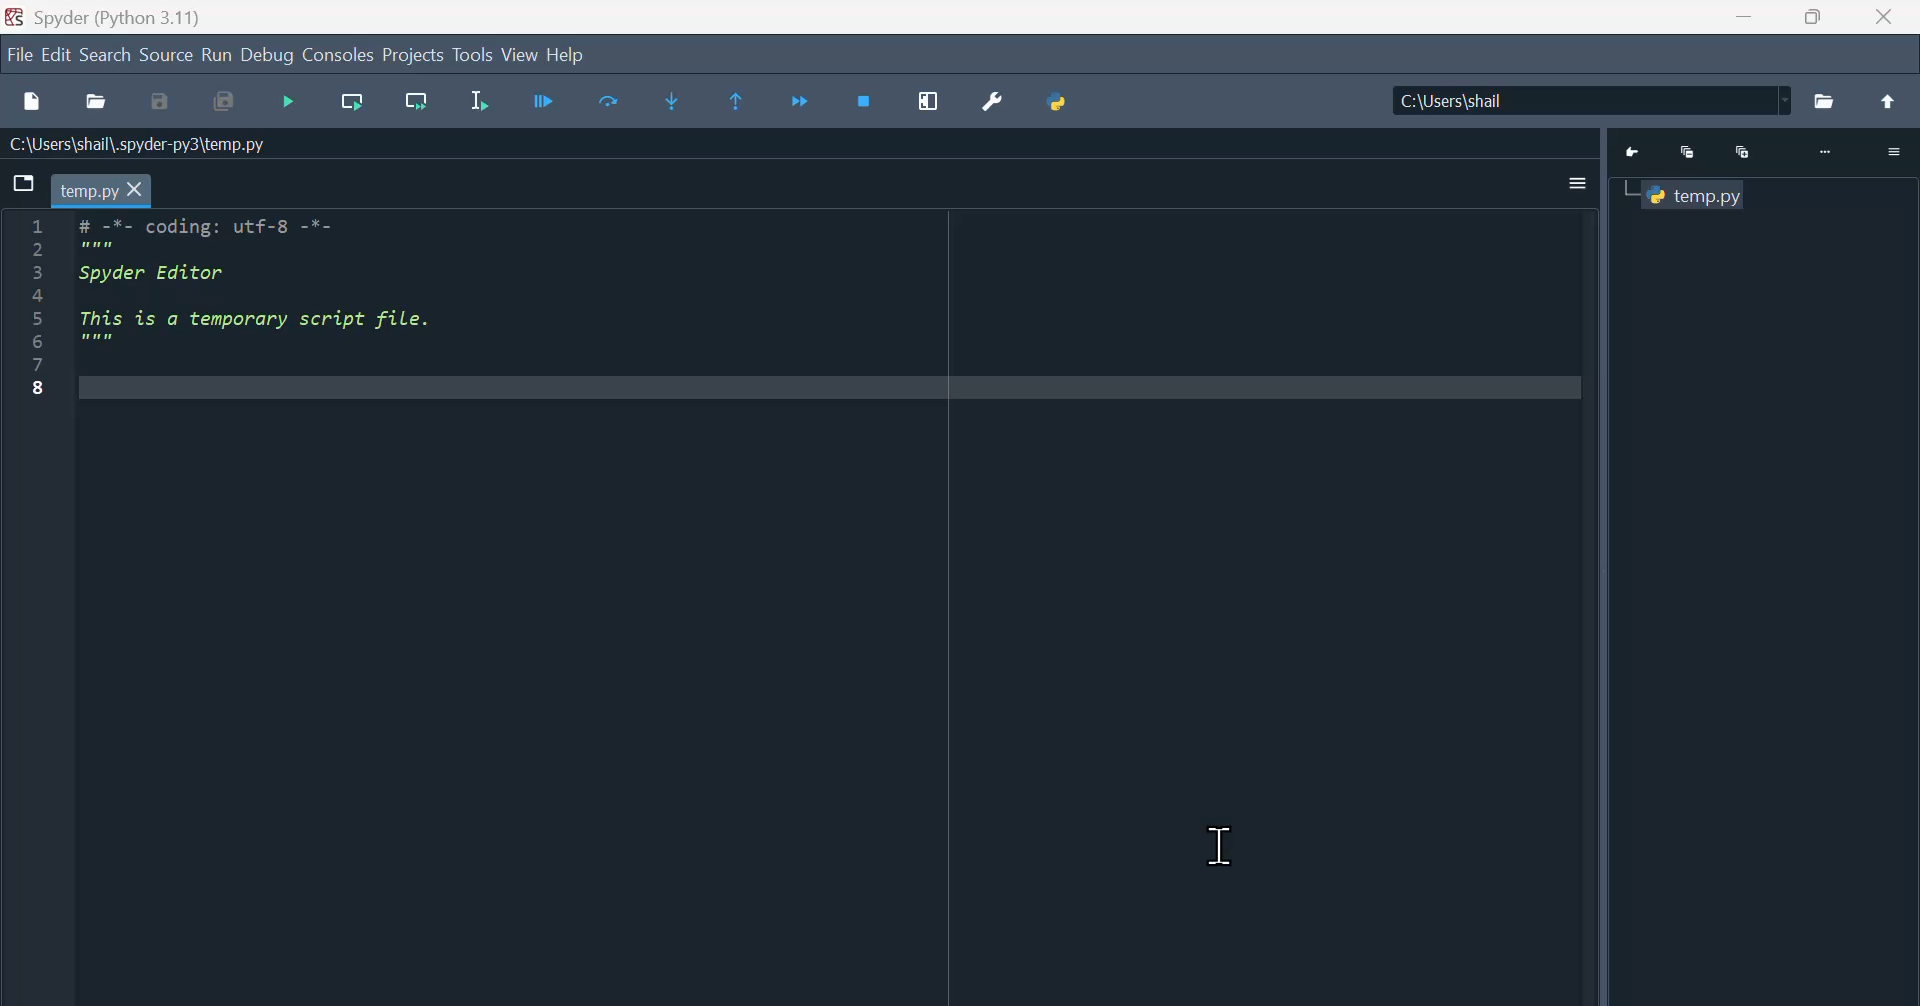 The width and height of the screenshot is (1920, 1006). What do you see at coordinates (414, 52) in the screenshot?
I see `Projects` at bounding box center [414, 52].